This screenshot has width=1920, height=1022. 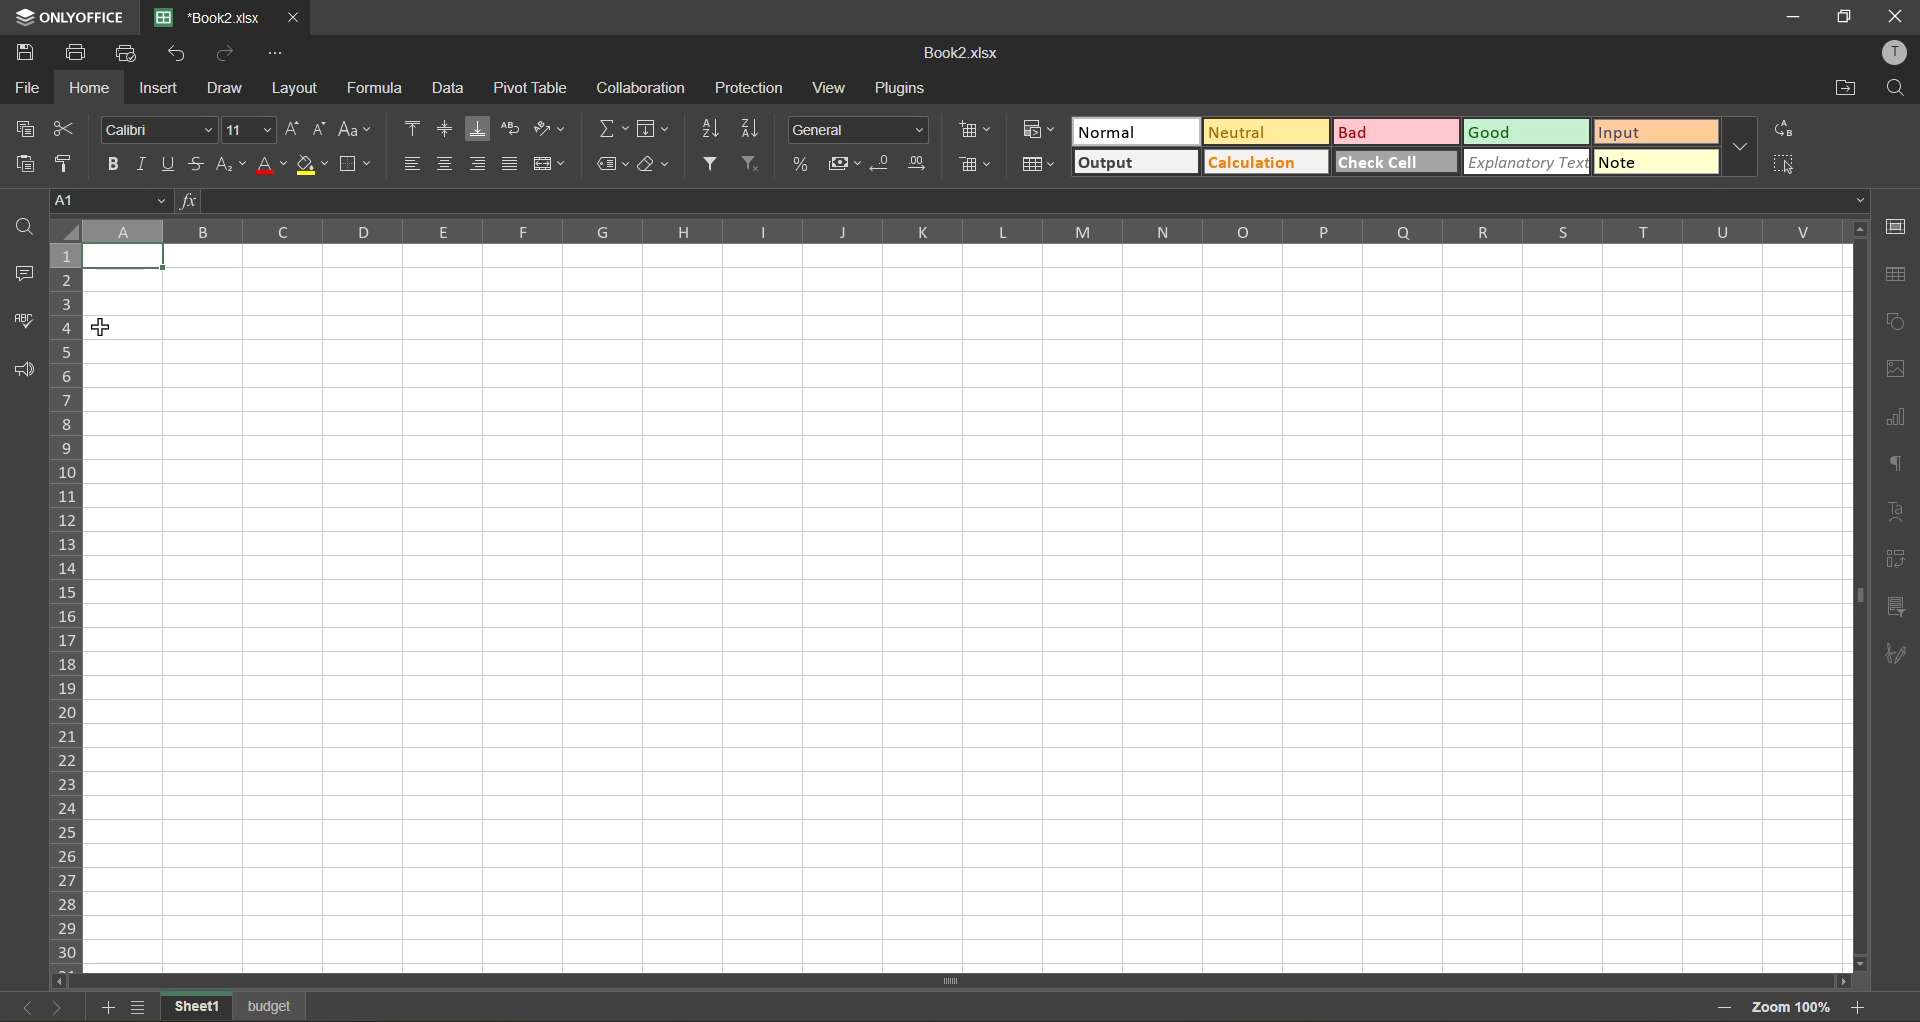 I want to click on zoom out, so click(x=1721, y=1007).